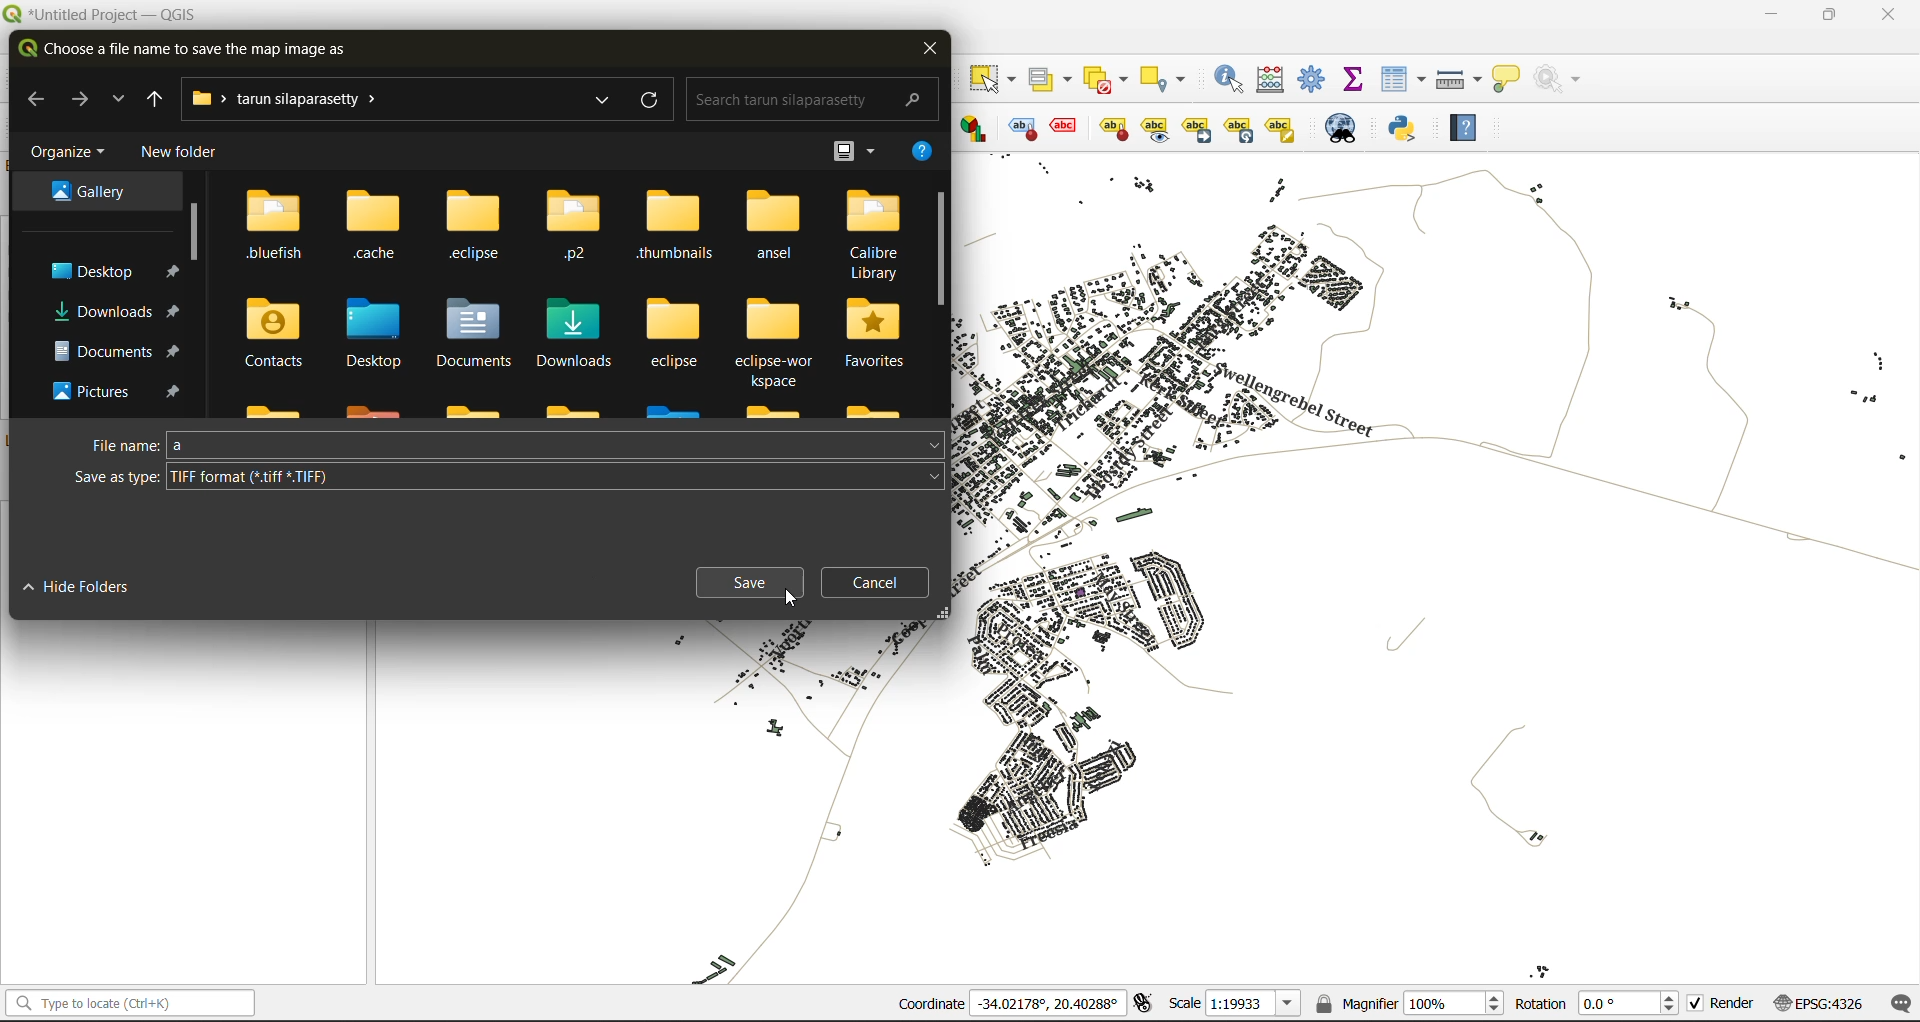  Describe the element at coordinates (1170, 78) in the screenshot. I see `select location` at that location.